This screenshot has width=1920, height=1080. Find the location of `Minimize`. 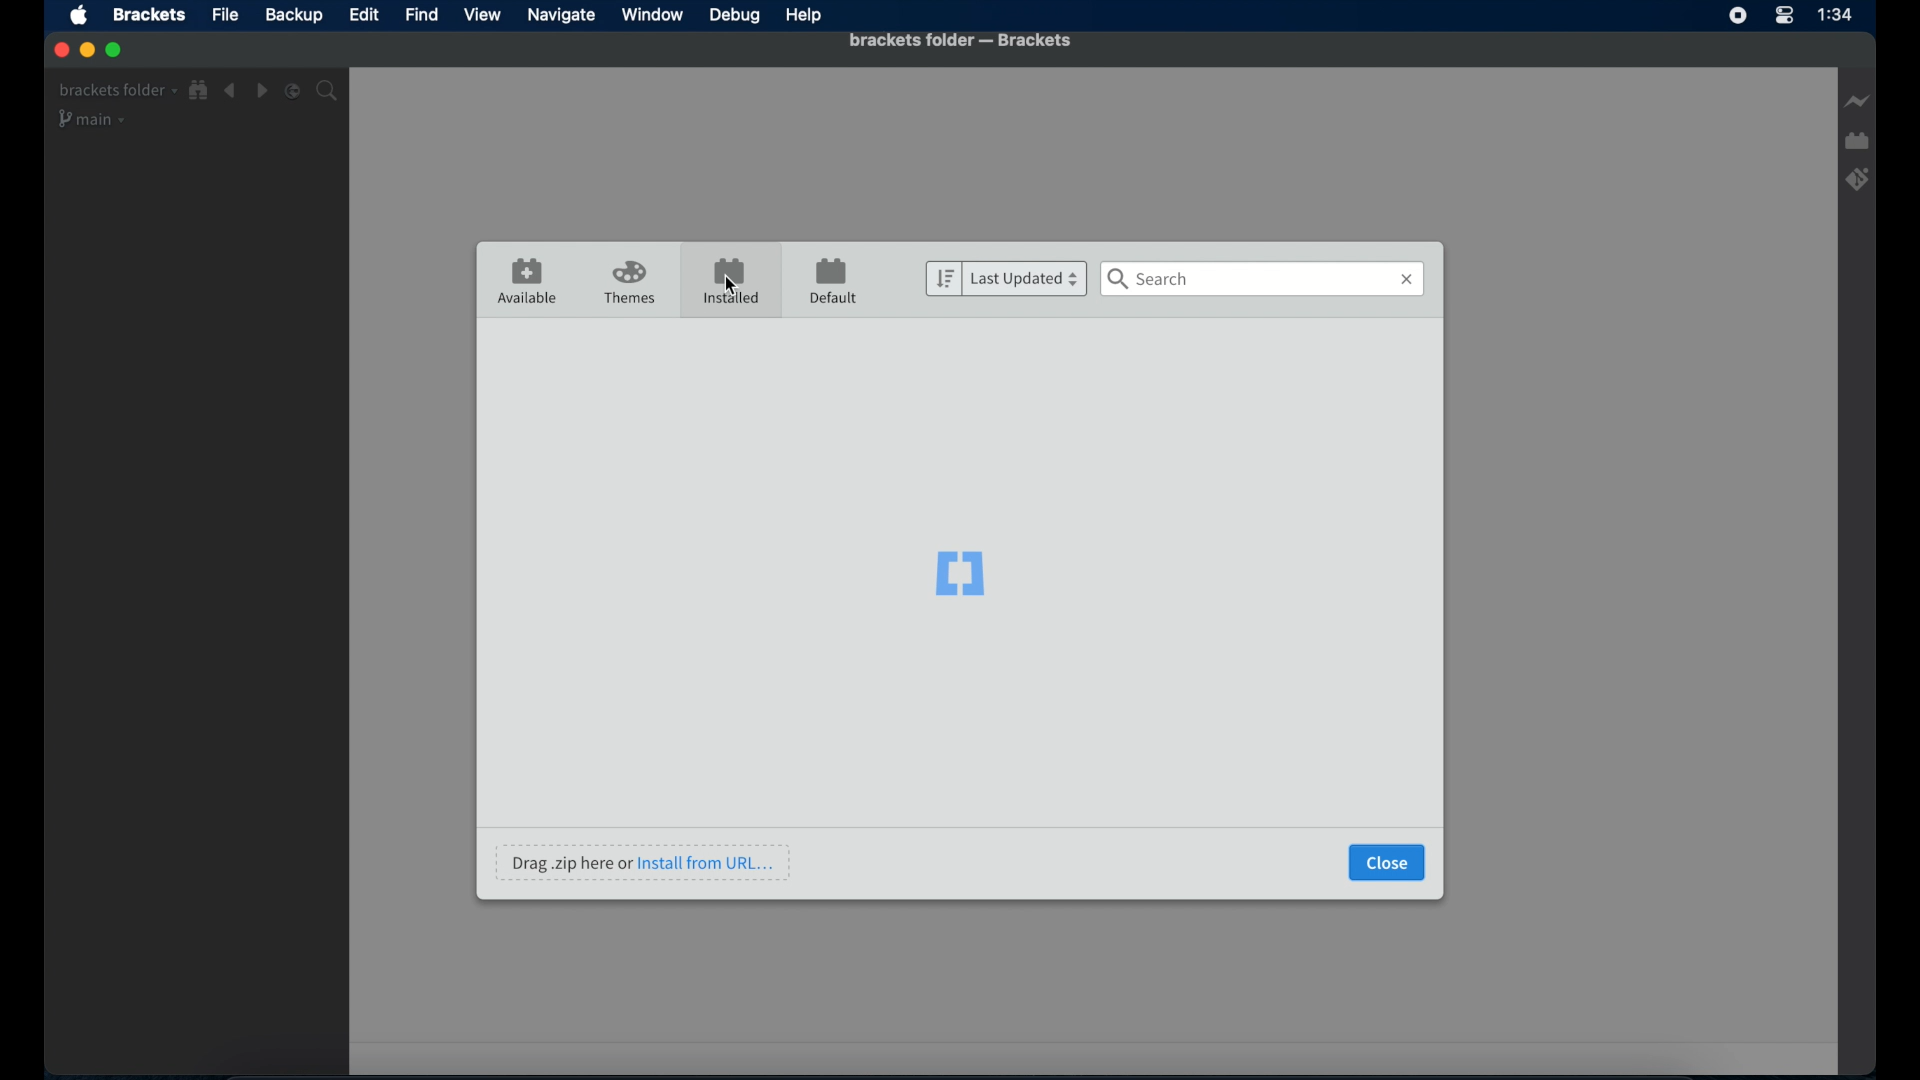

Minimize is located at coordinates (86, 50).